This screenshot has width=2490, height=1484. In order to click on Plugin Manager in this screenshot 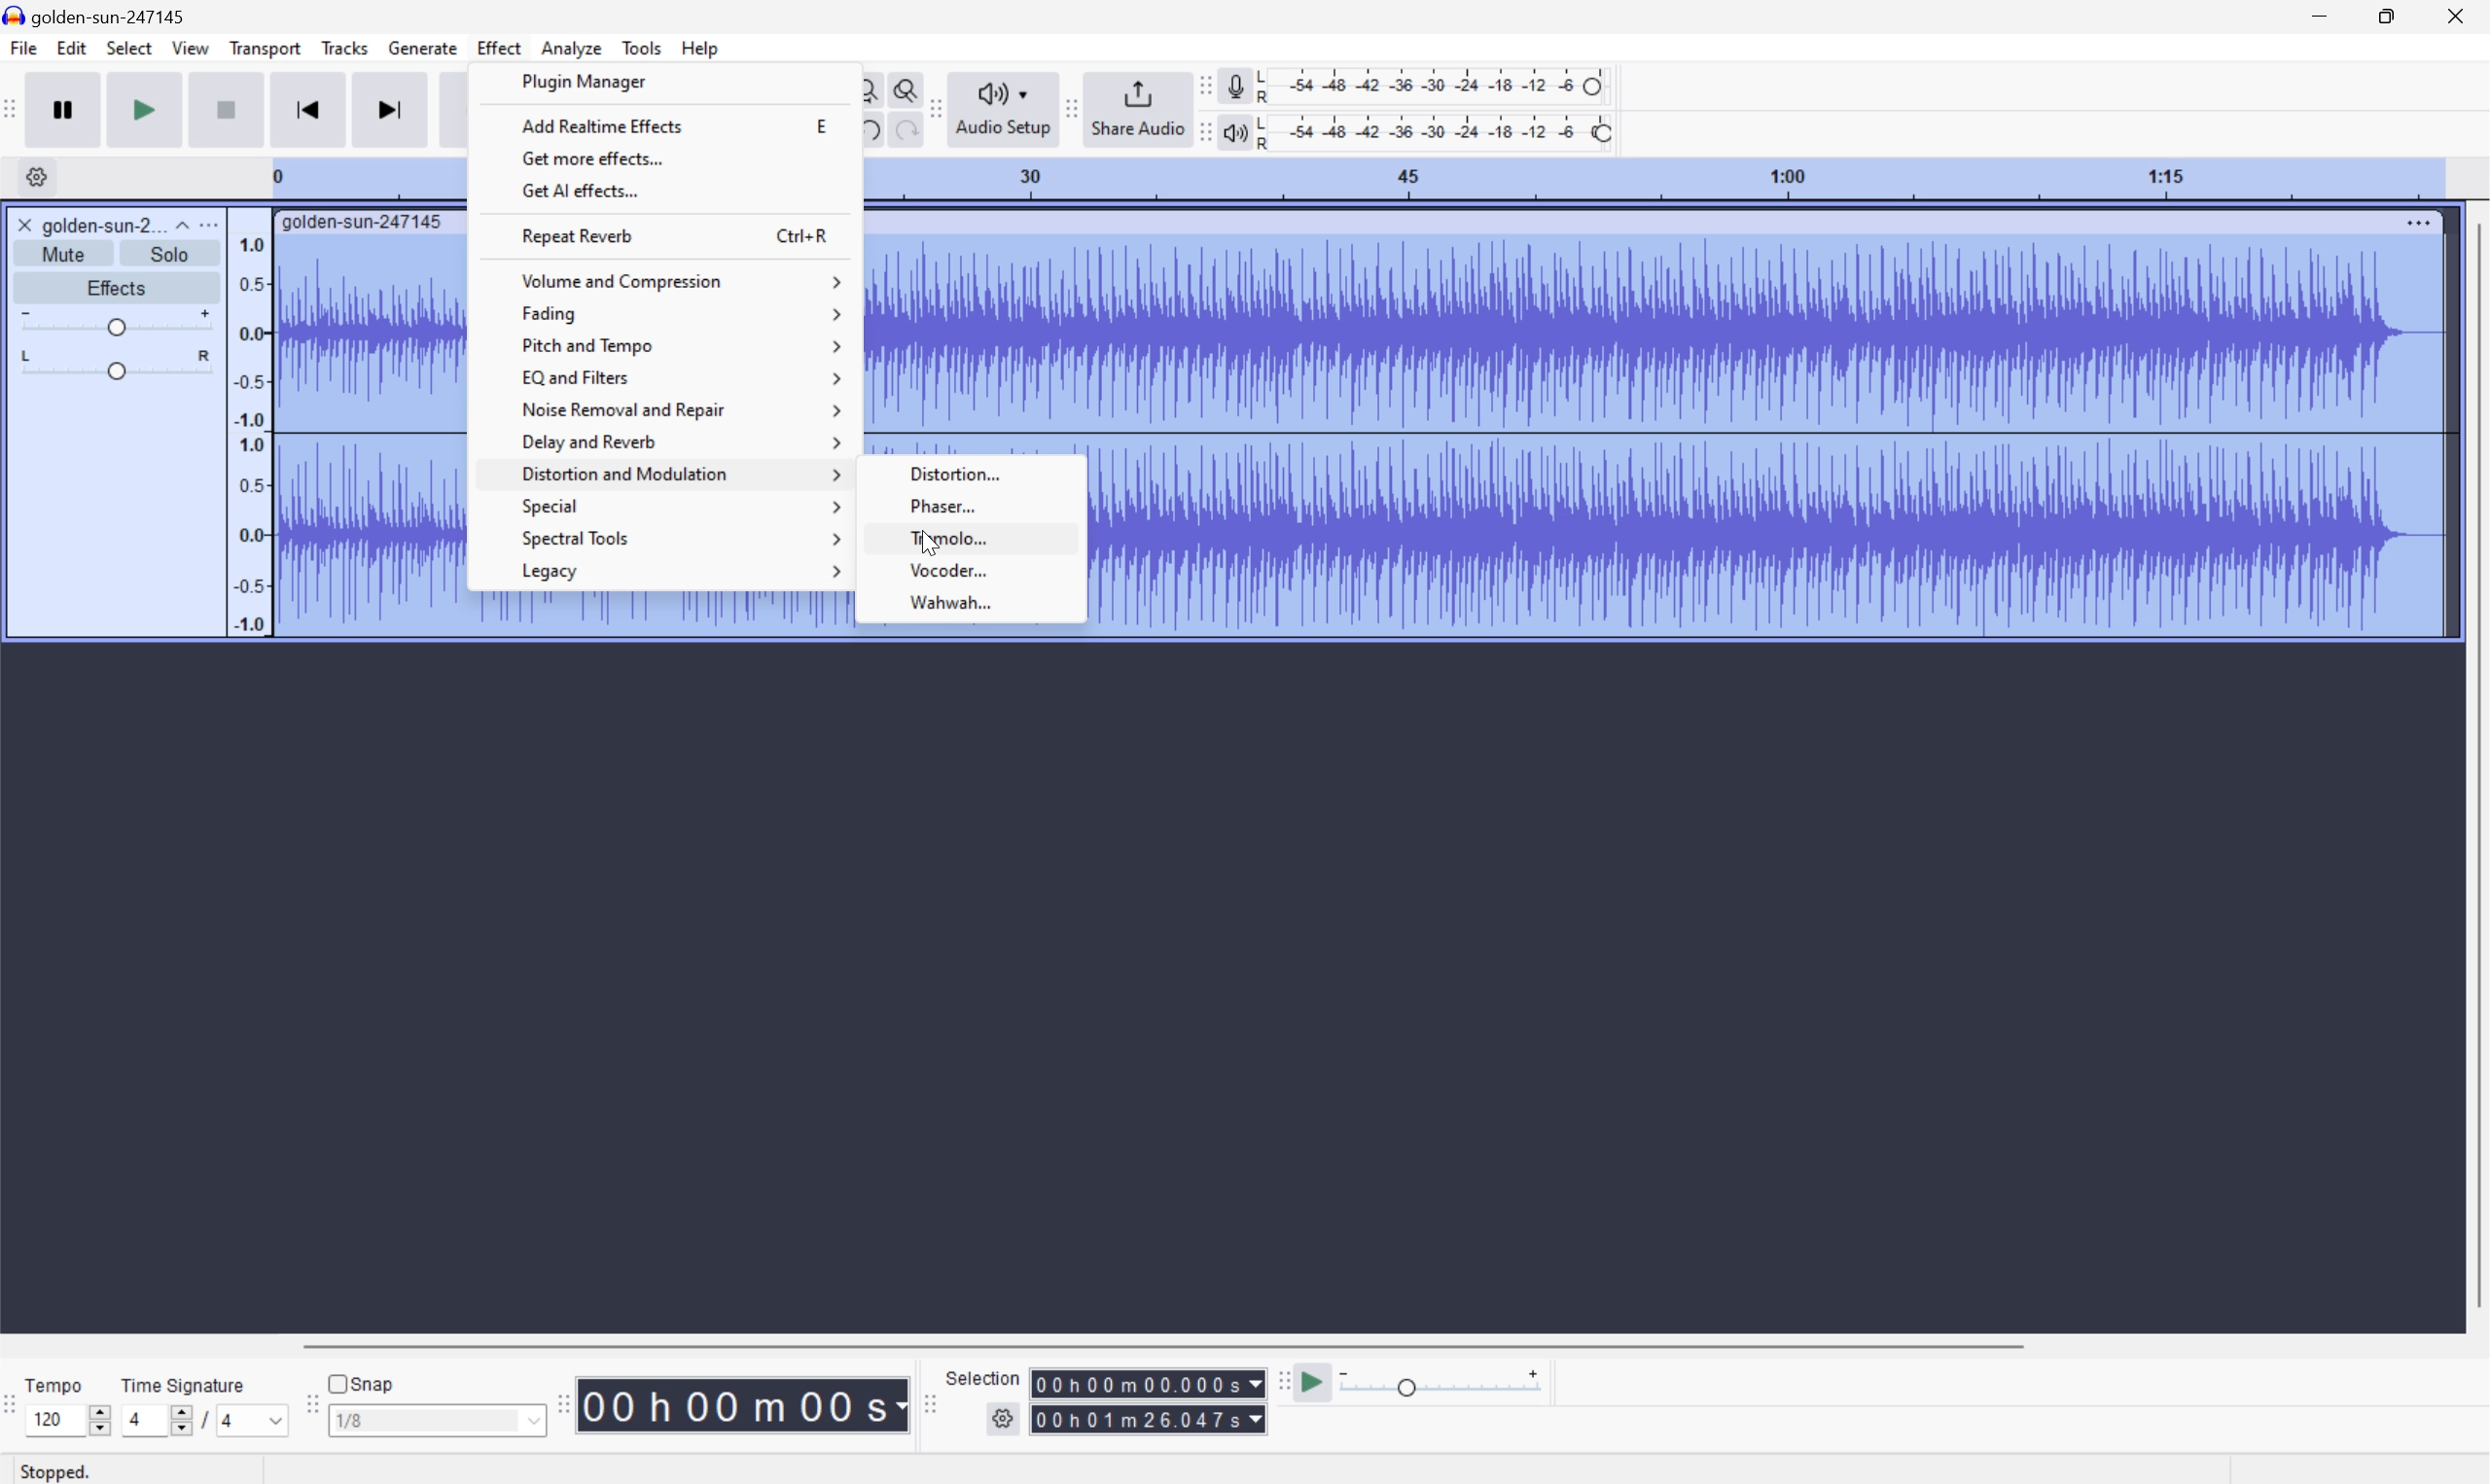, I will do `click(585, 82)`.